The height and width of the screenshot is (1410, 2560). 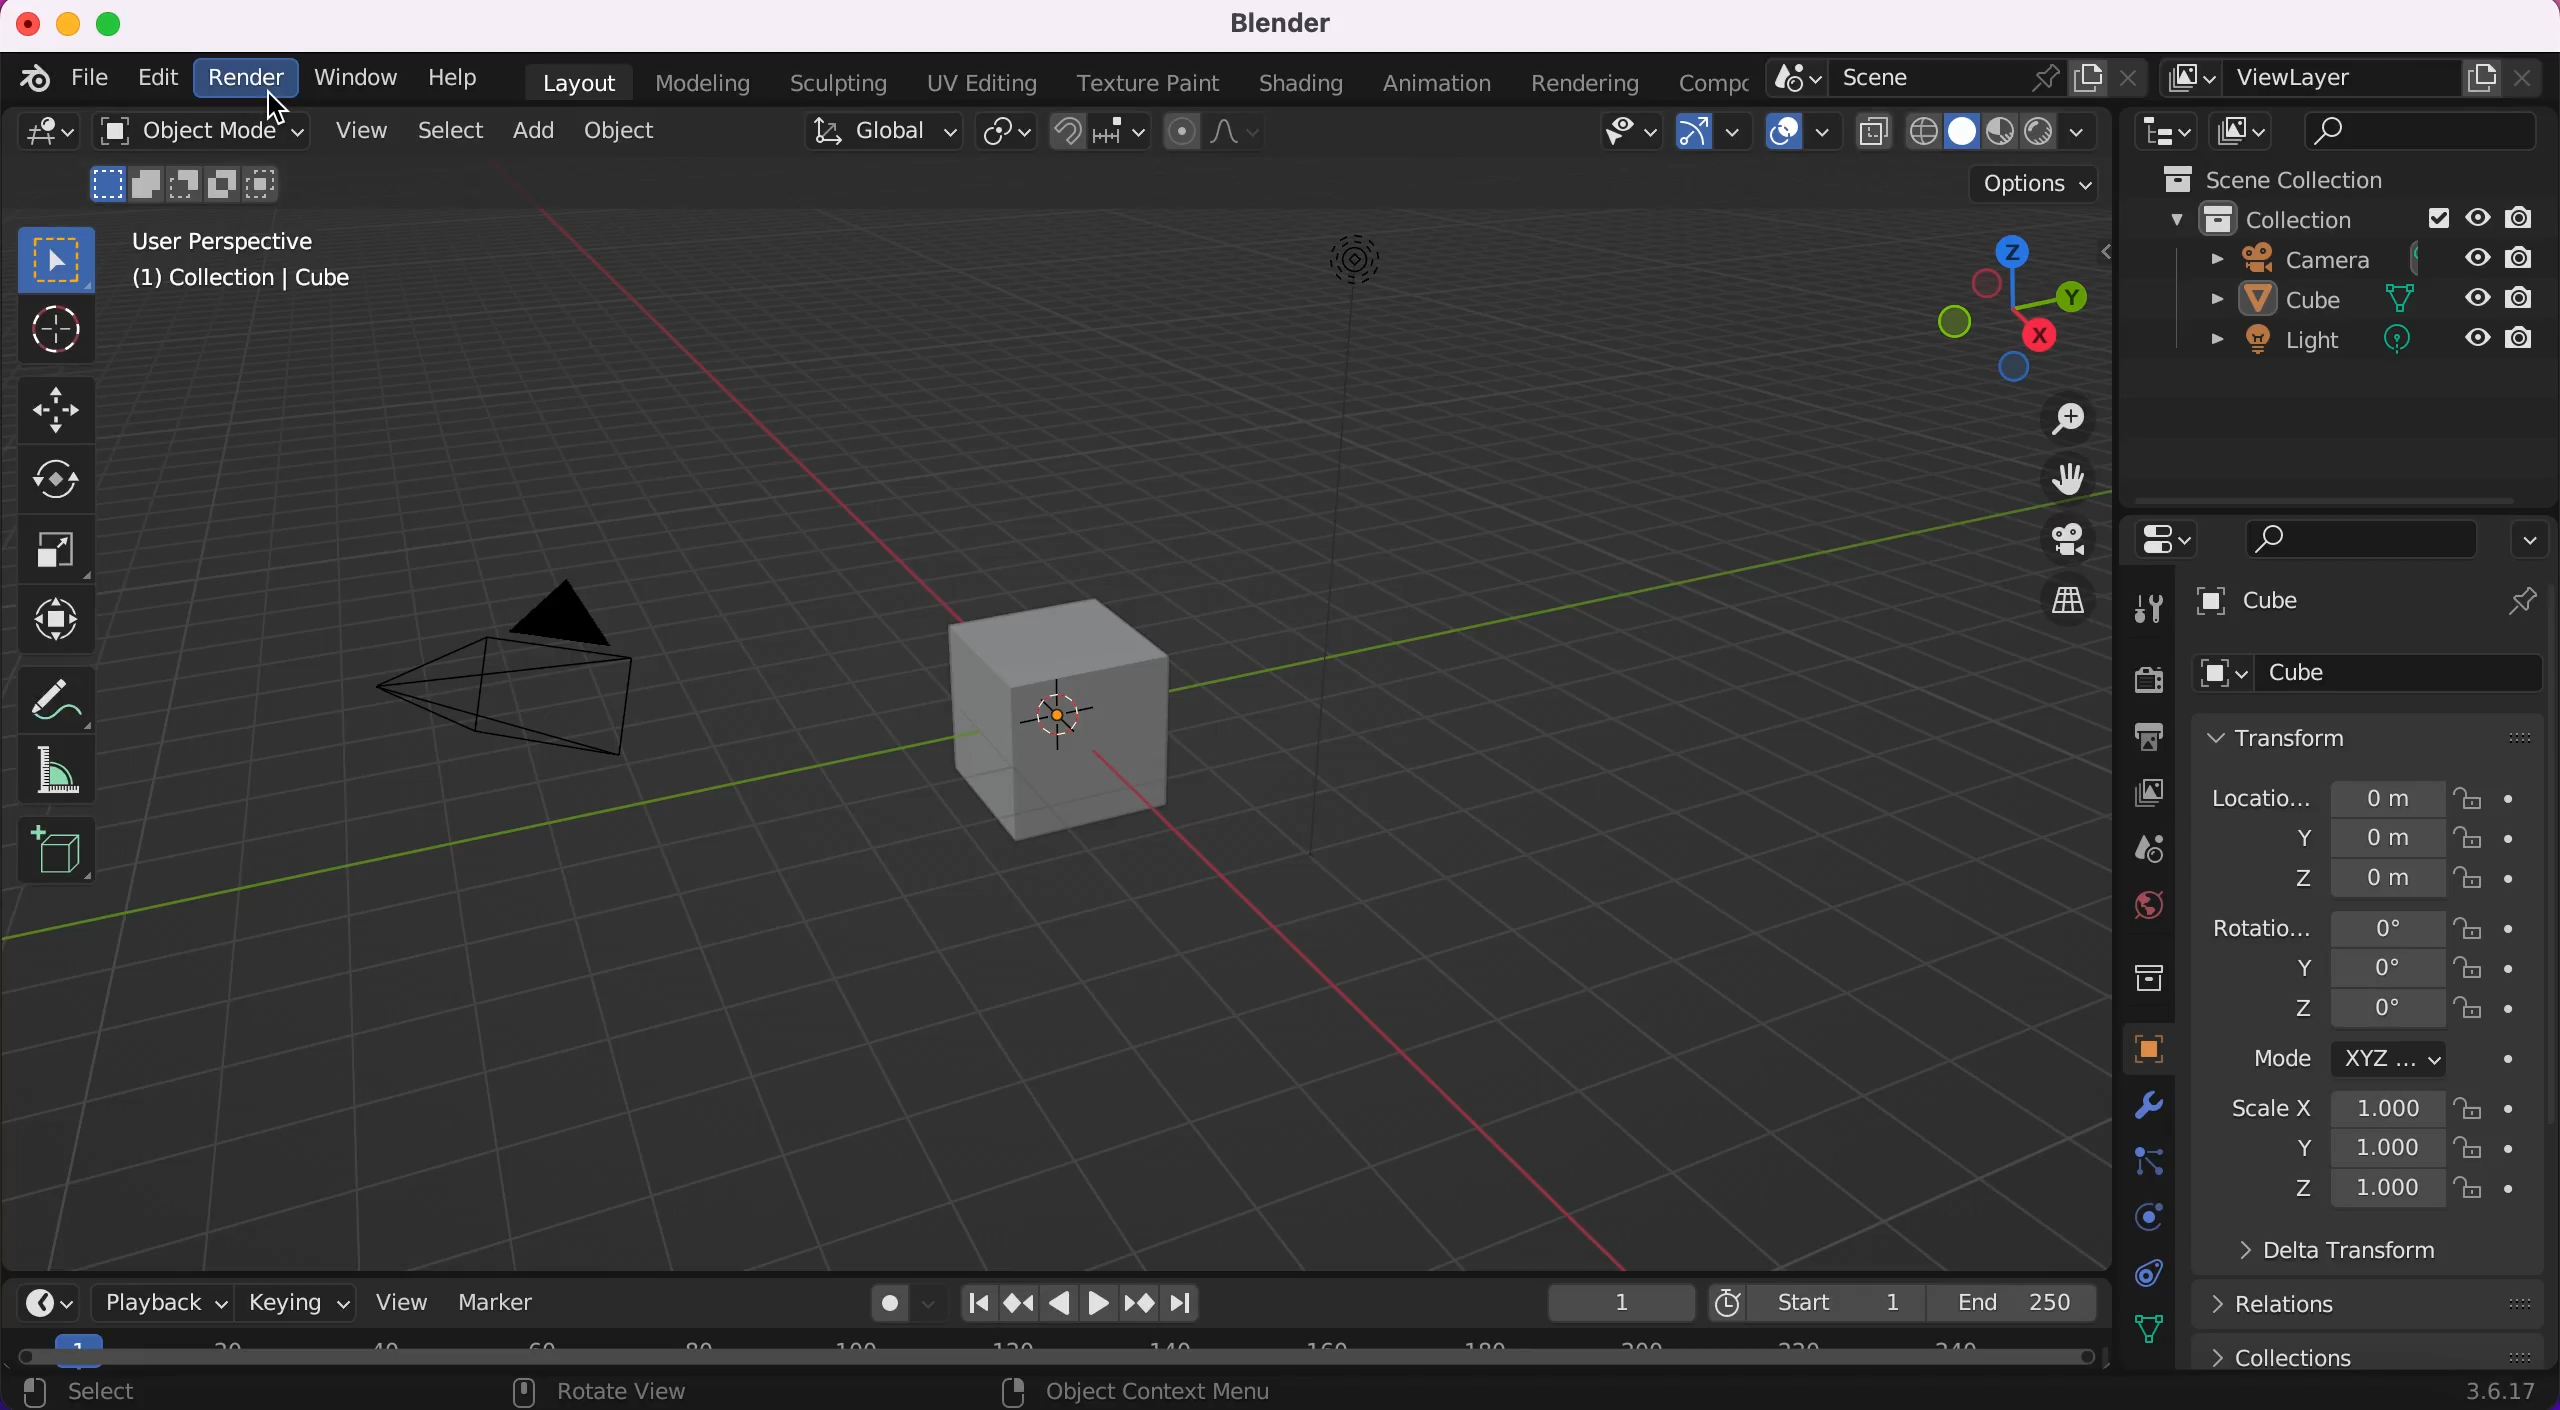 What do you see at coordinates (2030, 183) in the screenshot?
I see `options` at bounding box center [2030, 183].